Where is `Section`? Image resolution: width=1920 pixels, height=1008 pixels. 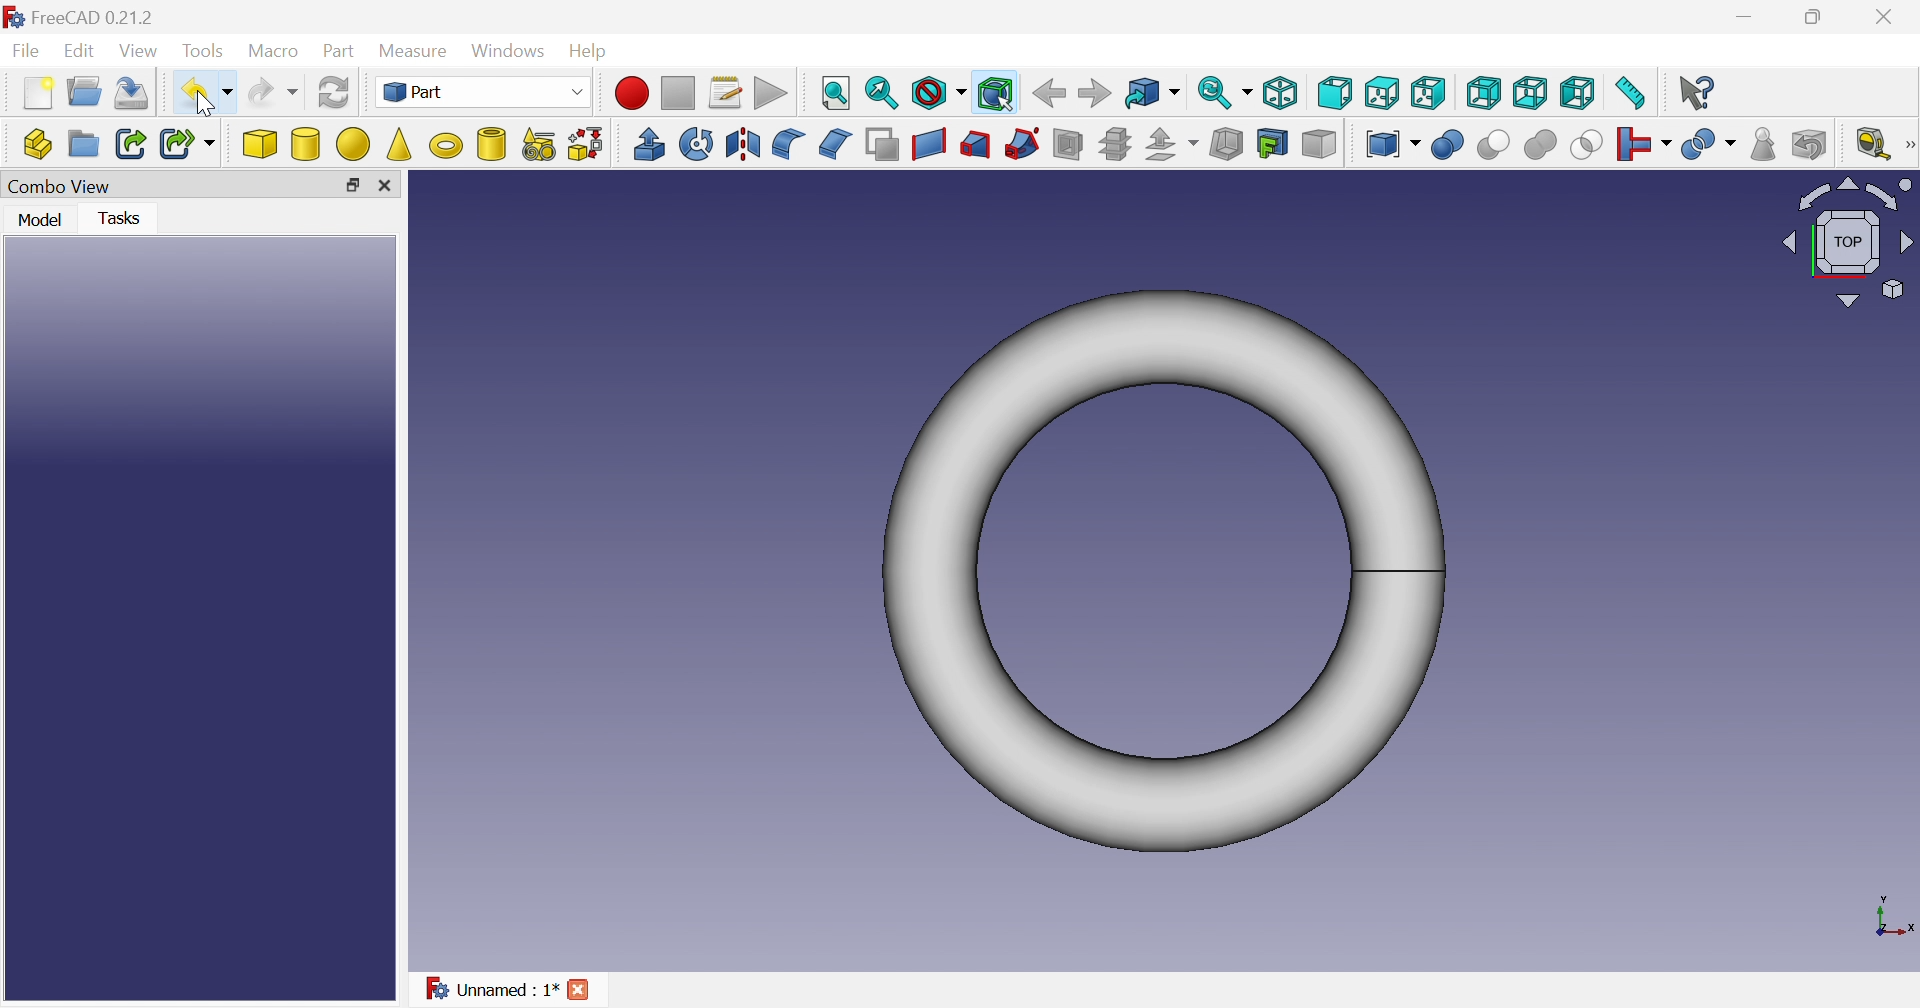 Section is located at coordinates (1068, 146).